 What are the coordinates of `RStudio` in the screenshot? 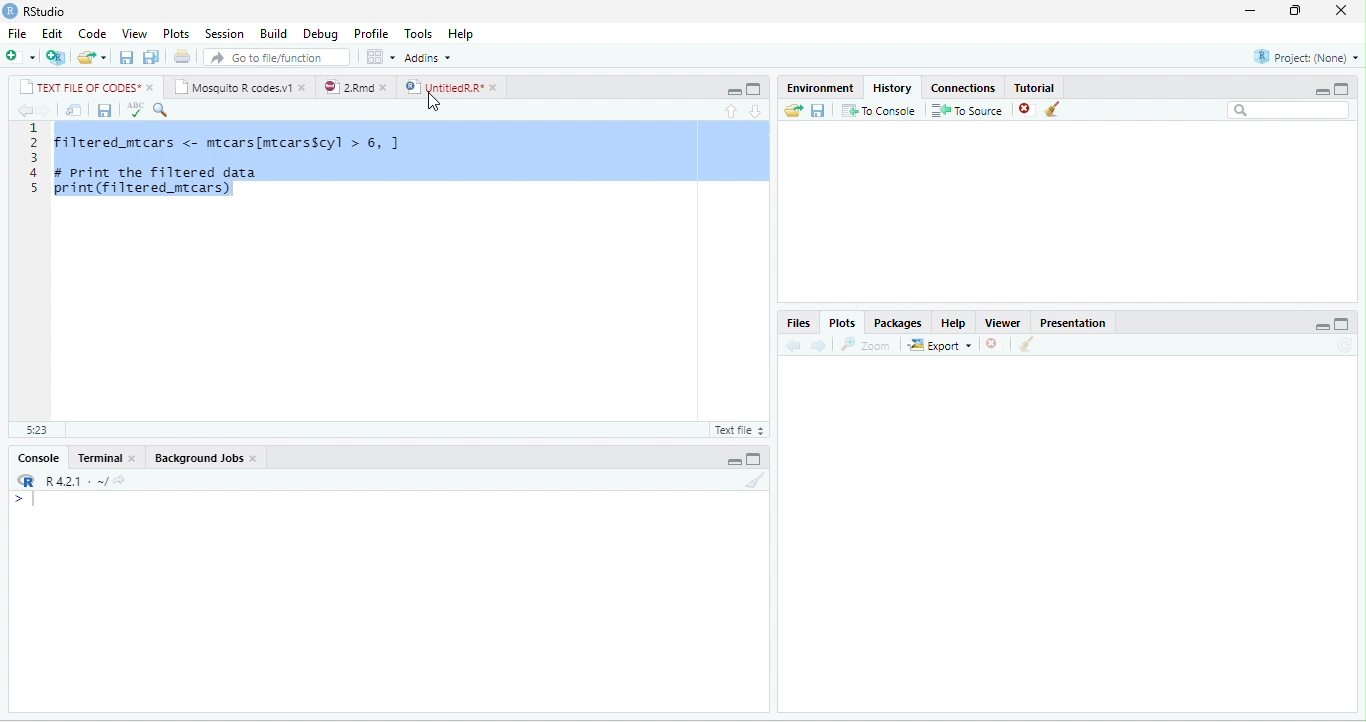 It's located at (44, 11).